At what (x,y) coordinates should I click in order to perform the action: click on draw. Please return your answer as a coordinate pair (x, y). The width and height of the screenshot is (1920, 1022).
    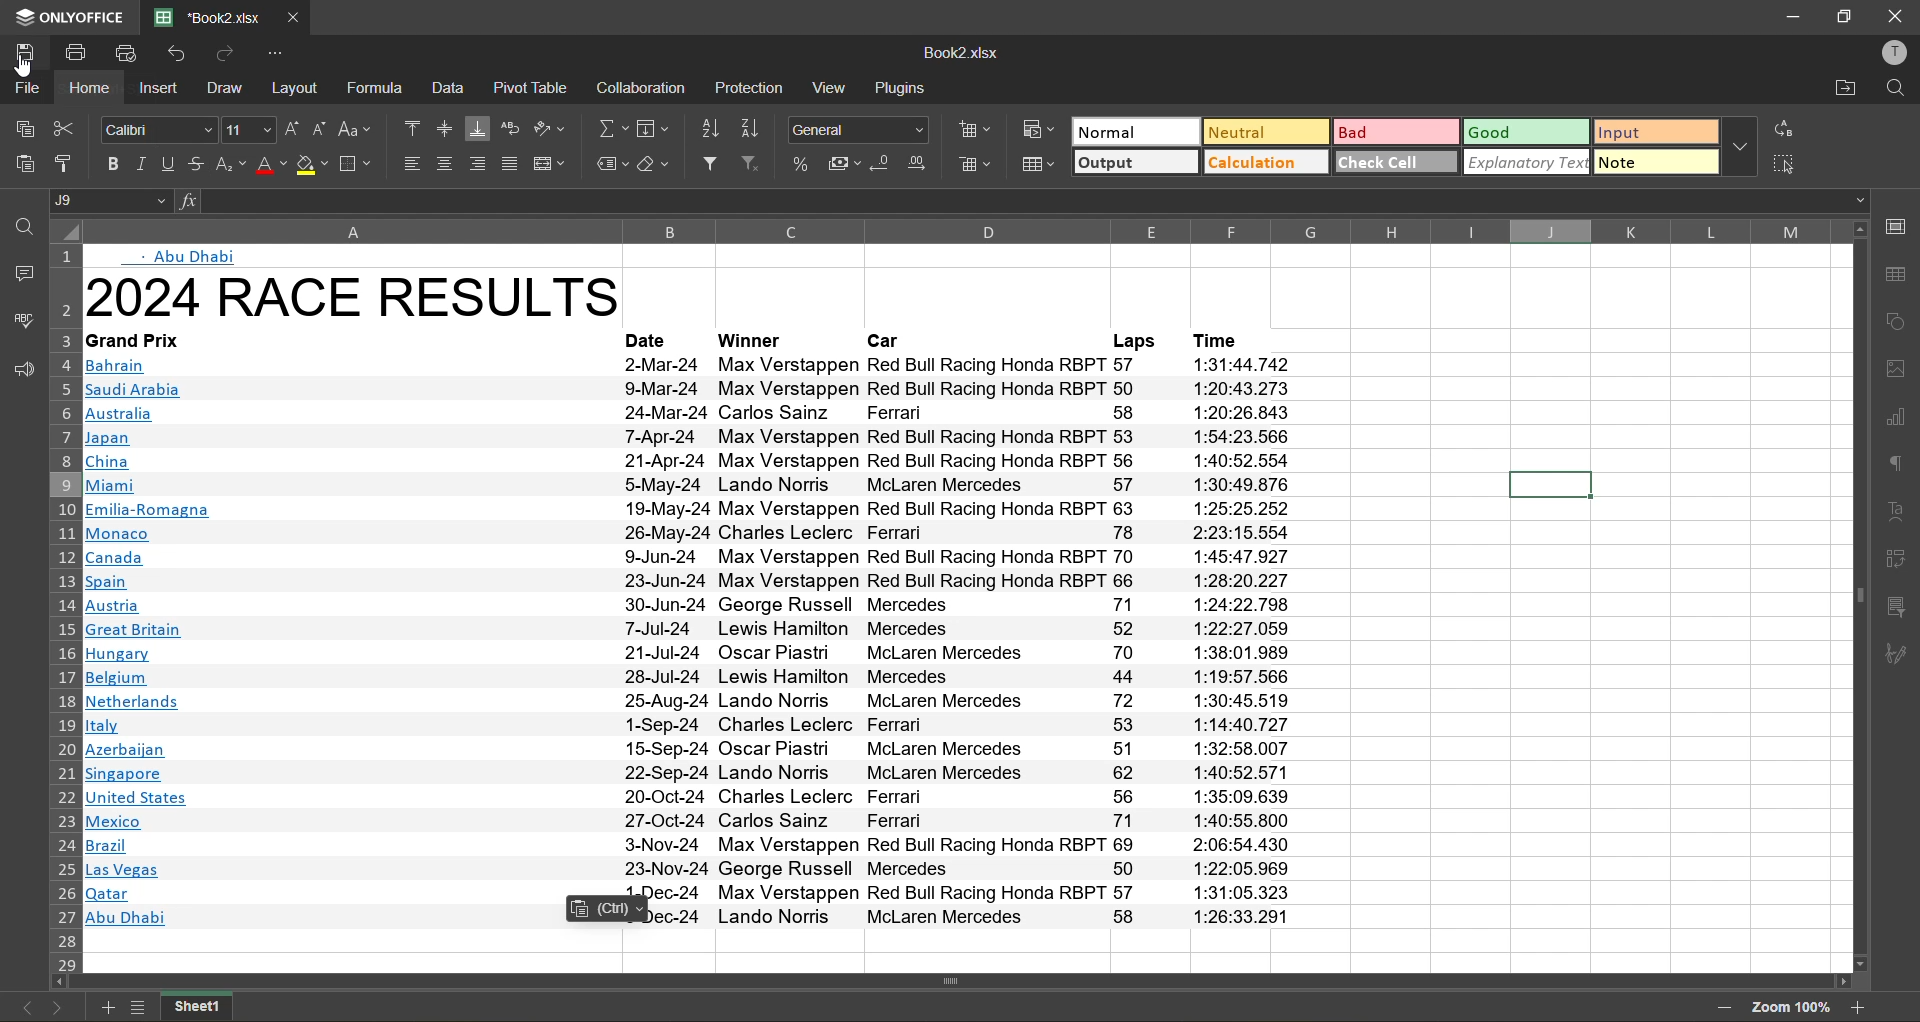
    Looking at the image, I should click on (229, 89).